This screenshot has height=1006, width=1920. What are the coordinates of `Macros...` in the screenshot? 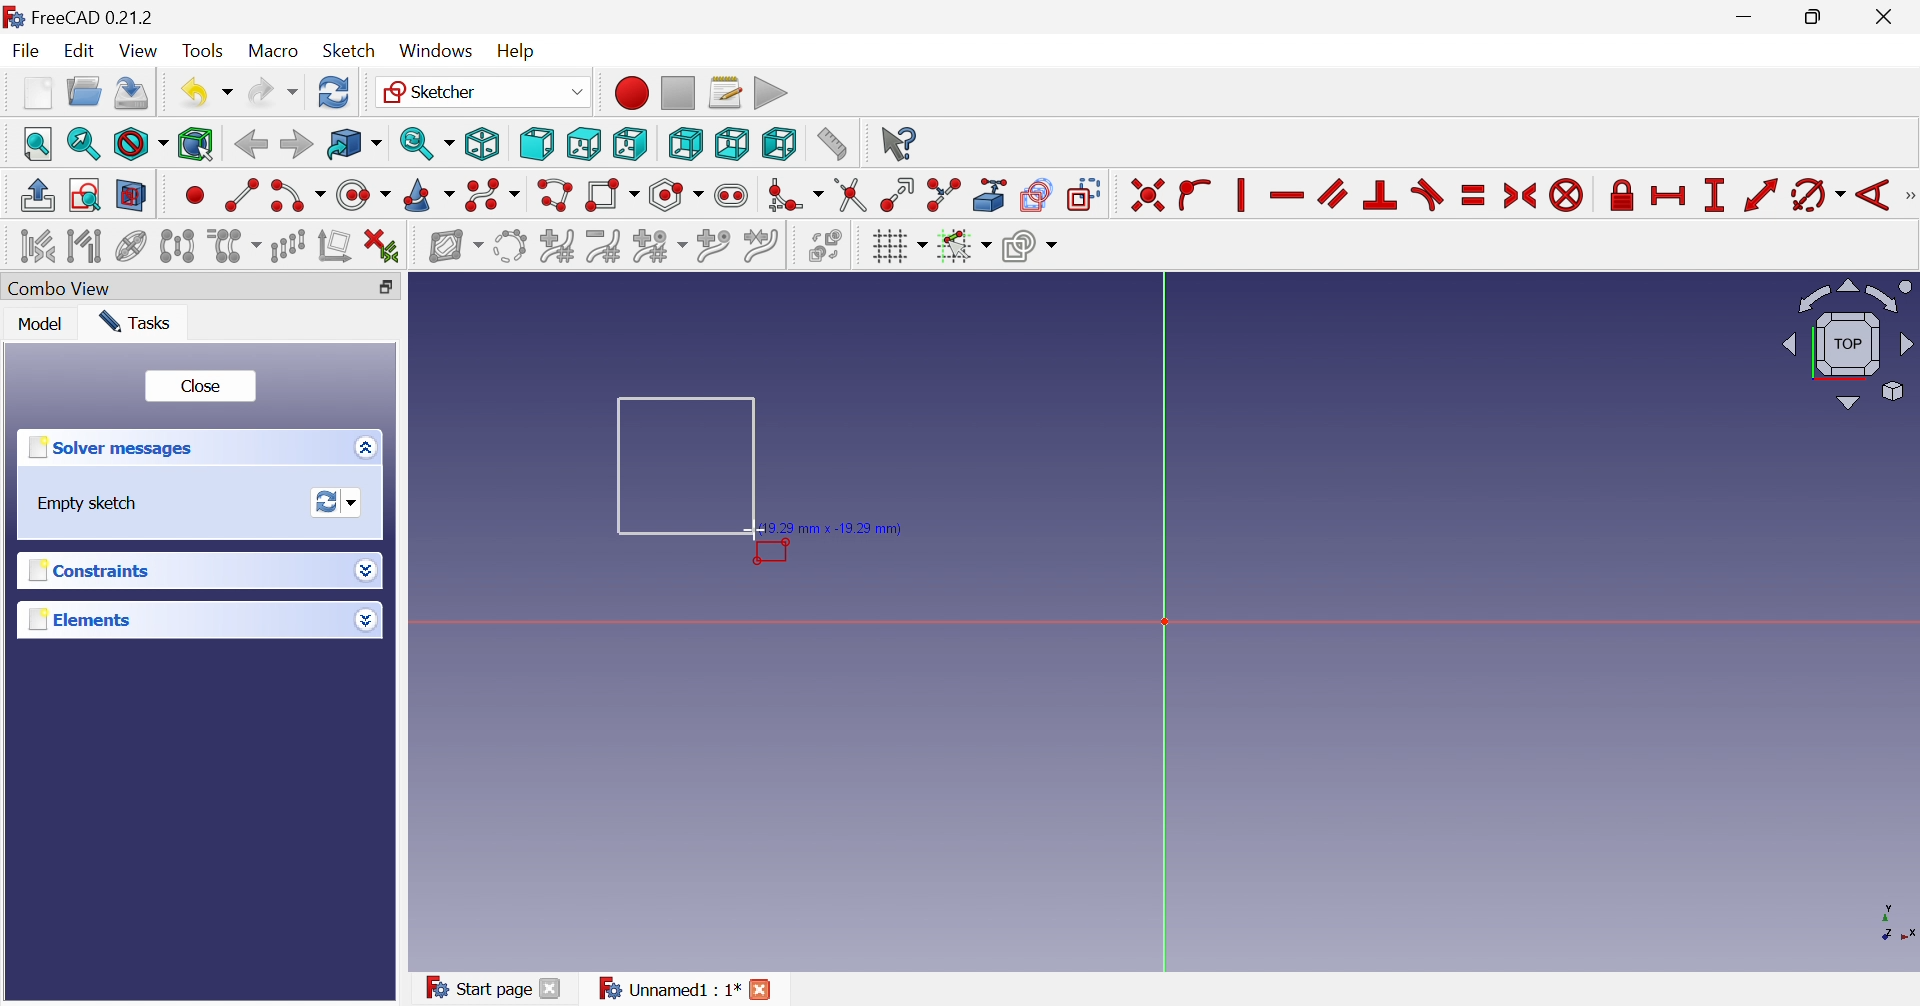 It's located at (725, 91).